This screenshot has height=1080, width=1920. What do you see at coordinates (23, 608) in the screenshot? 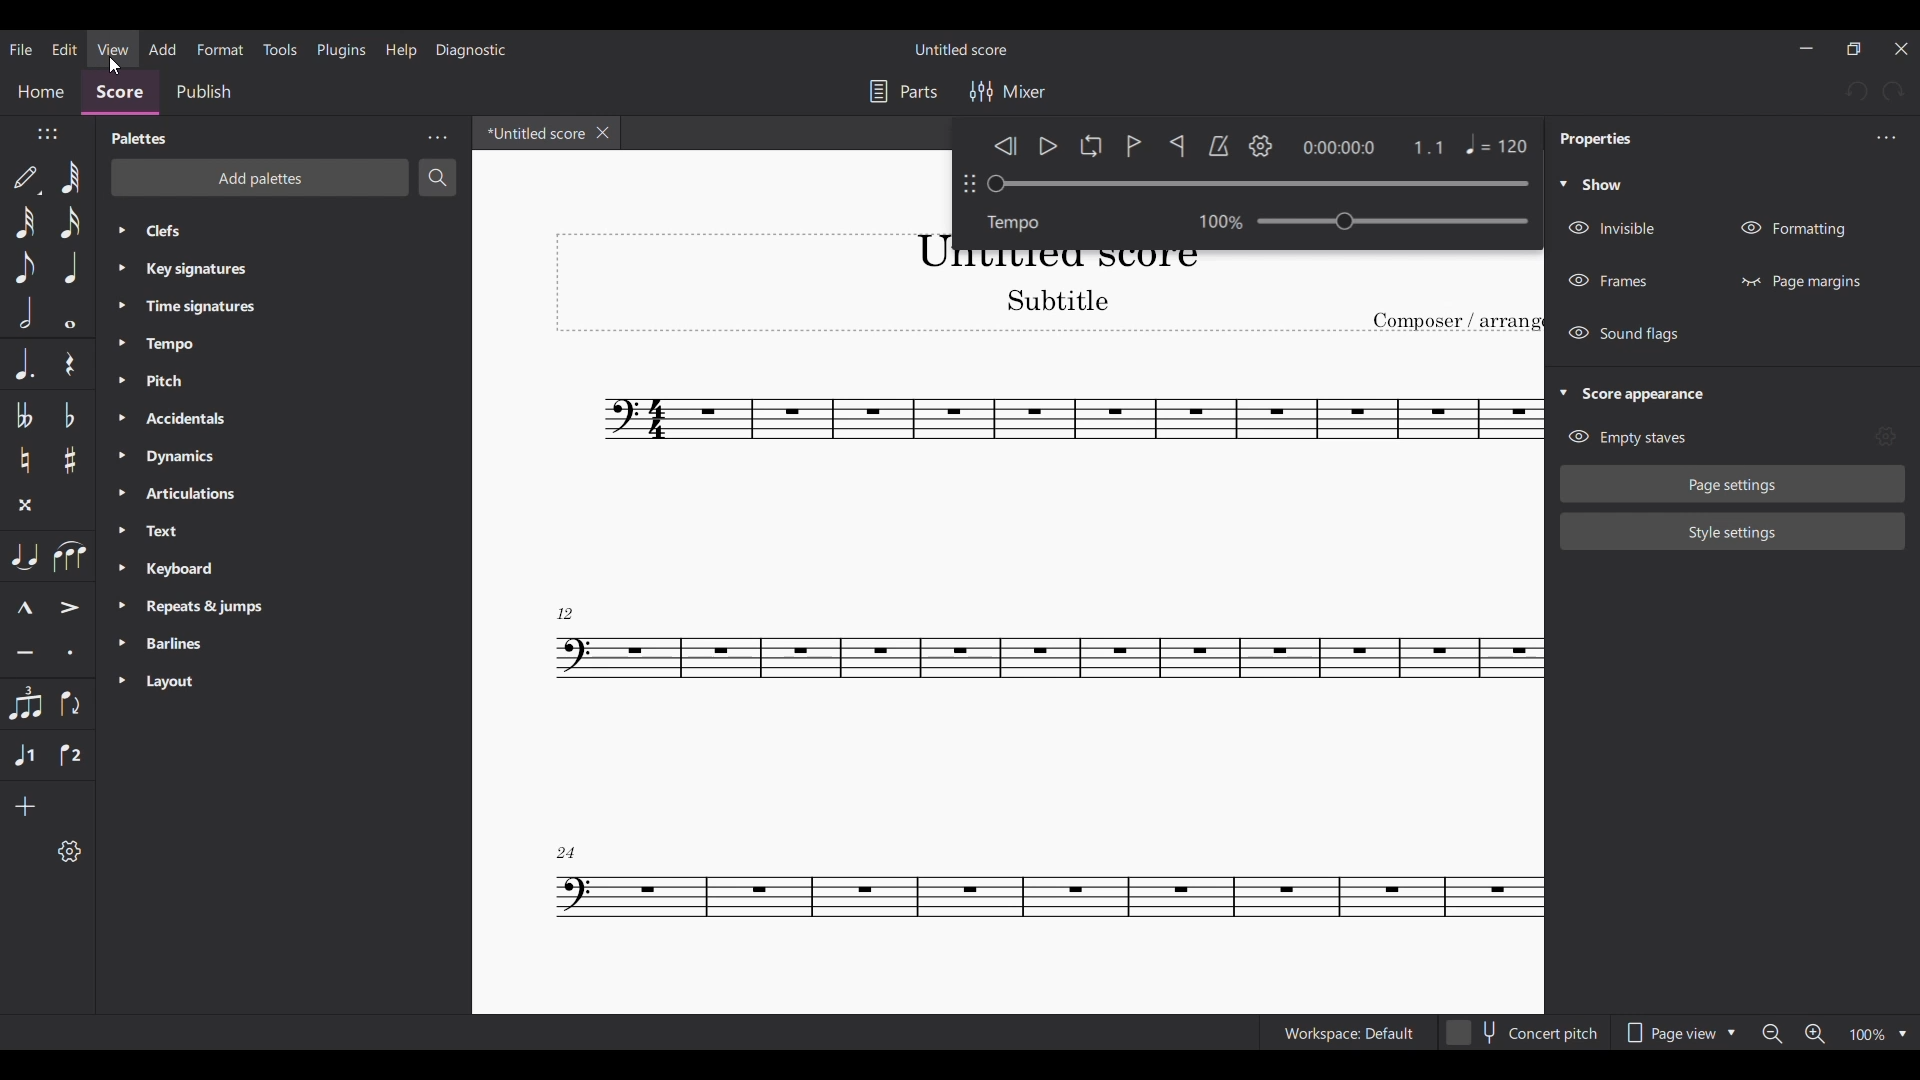
I see `Marcato` at bounding box center [23, 608].